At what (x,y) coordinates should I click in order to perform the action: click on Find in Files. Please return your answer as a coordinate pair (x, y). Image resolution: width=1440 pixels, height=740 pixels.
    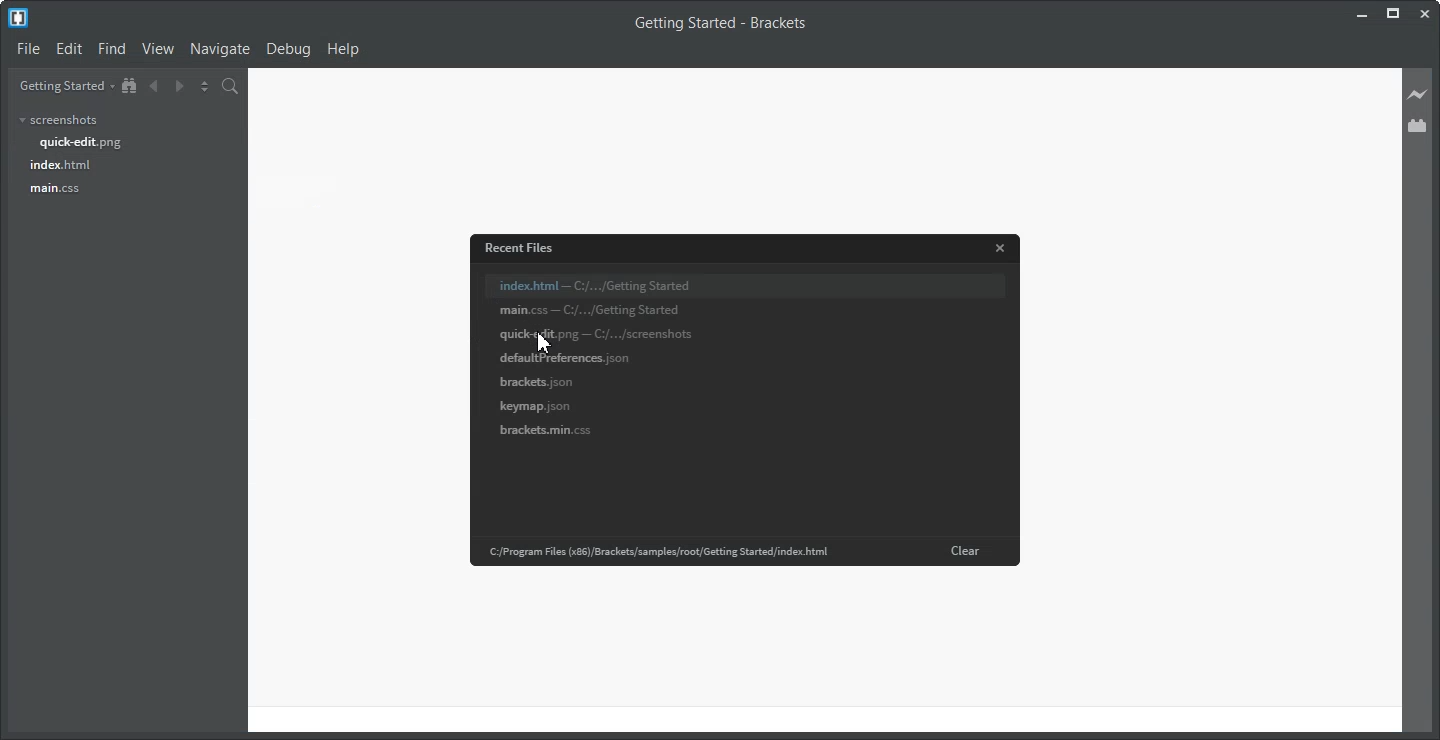
    Looking at the image, I should click on (231, 87).